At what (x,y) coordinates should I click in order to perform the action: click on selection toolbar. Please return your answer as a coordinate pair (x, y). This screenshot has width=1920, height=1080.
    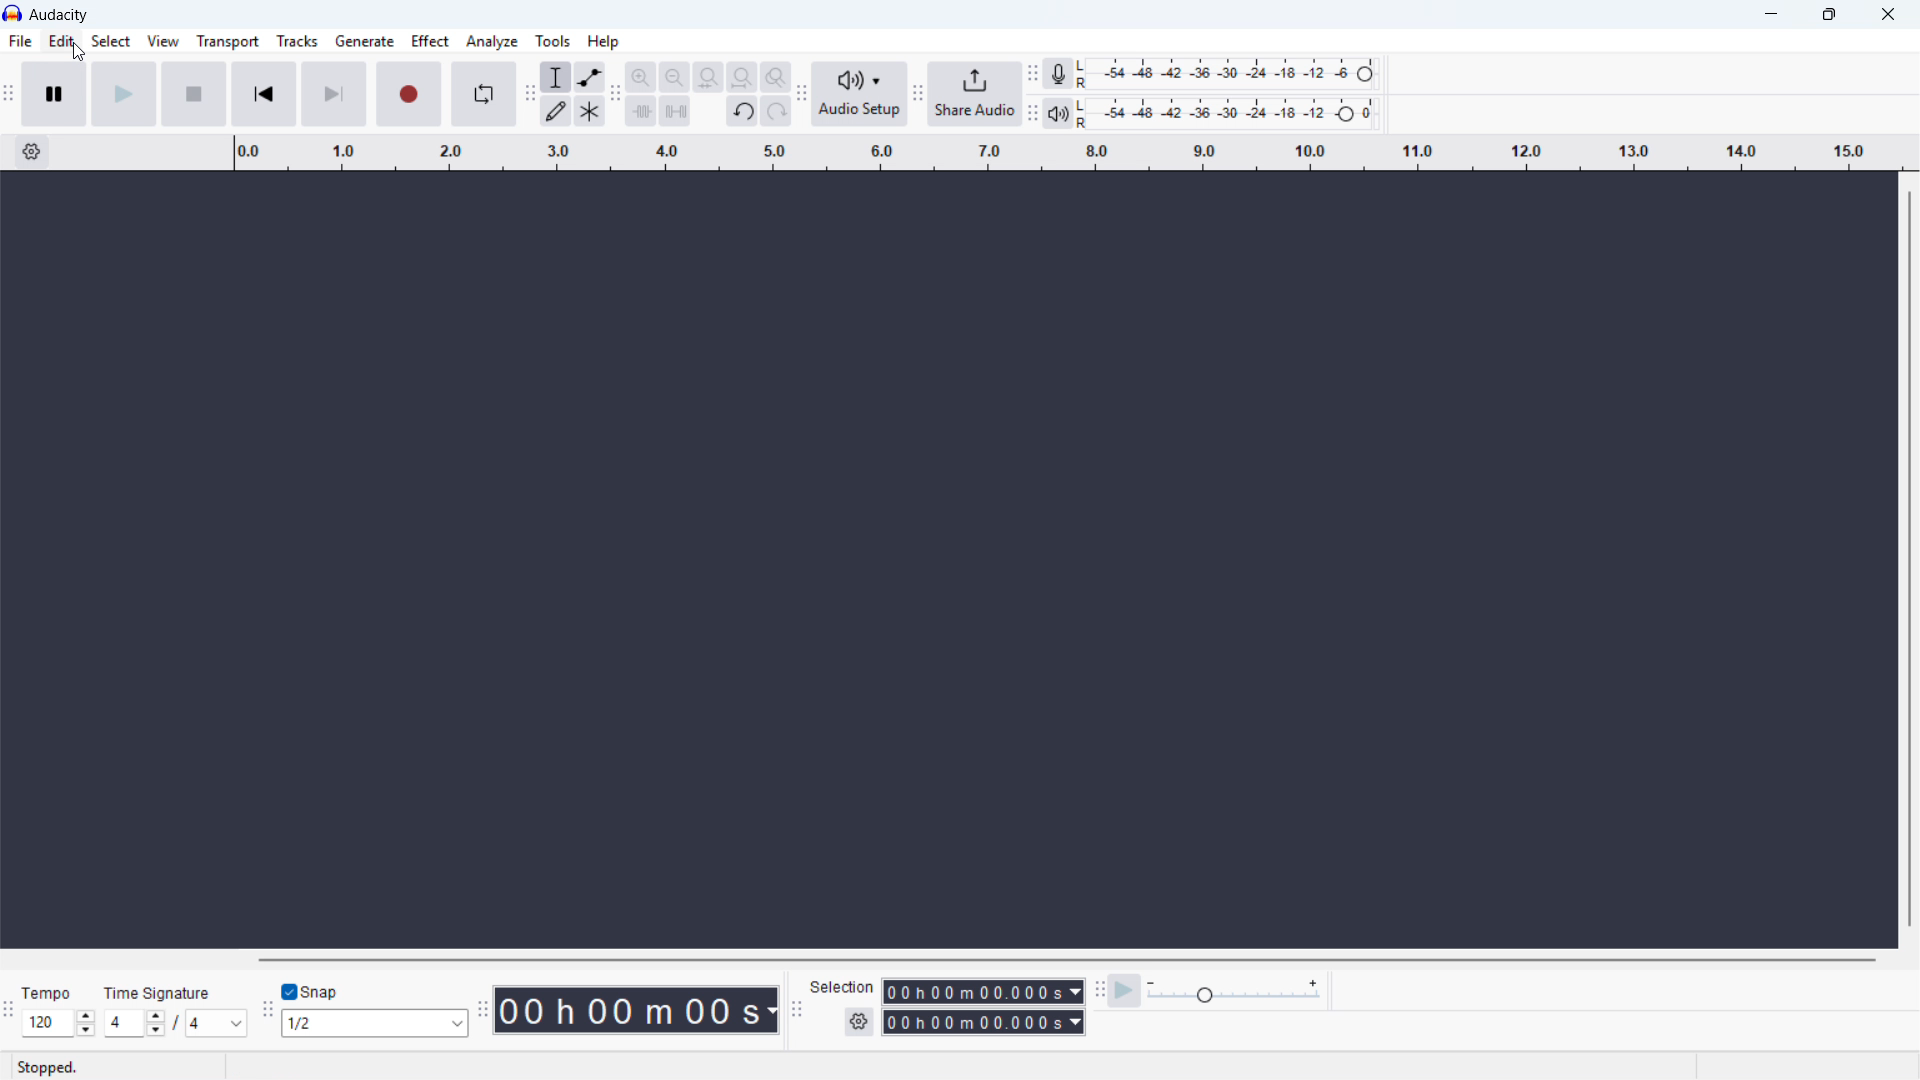
    Looking at the image, I should click on (795, 1012).